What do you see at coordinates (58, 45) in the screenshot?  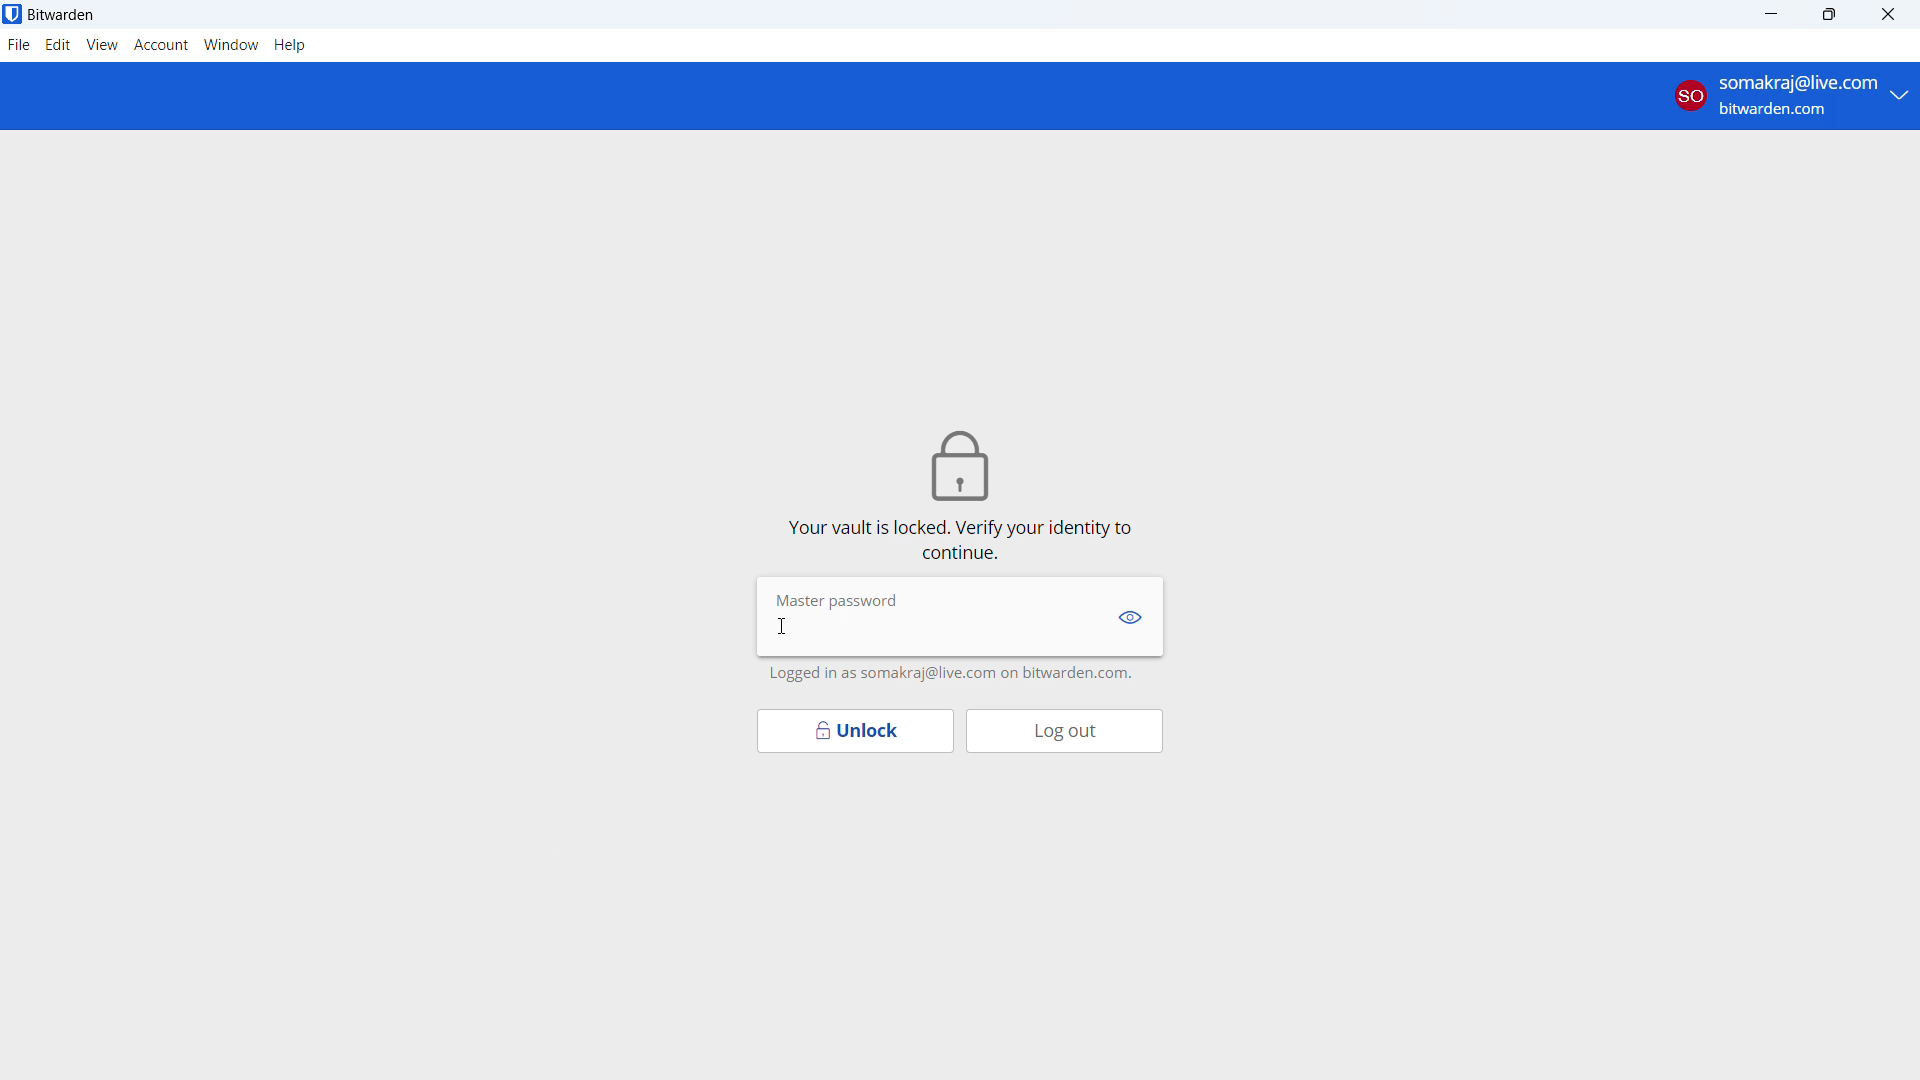 I see `edit` at bounding box center [58, 45].